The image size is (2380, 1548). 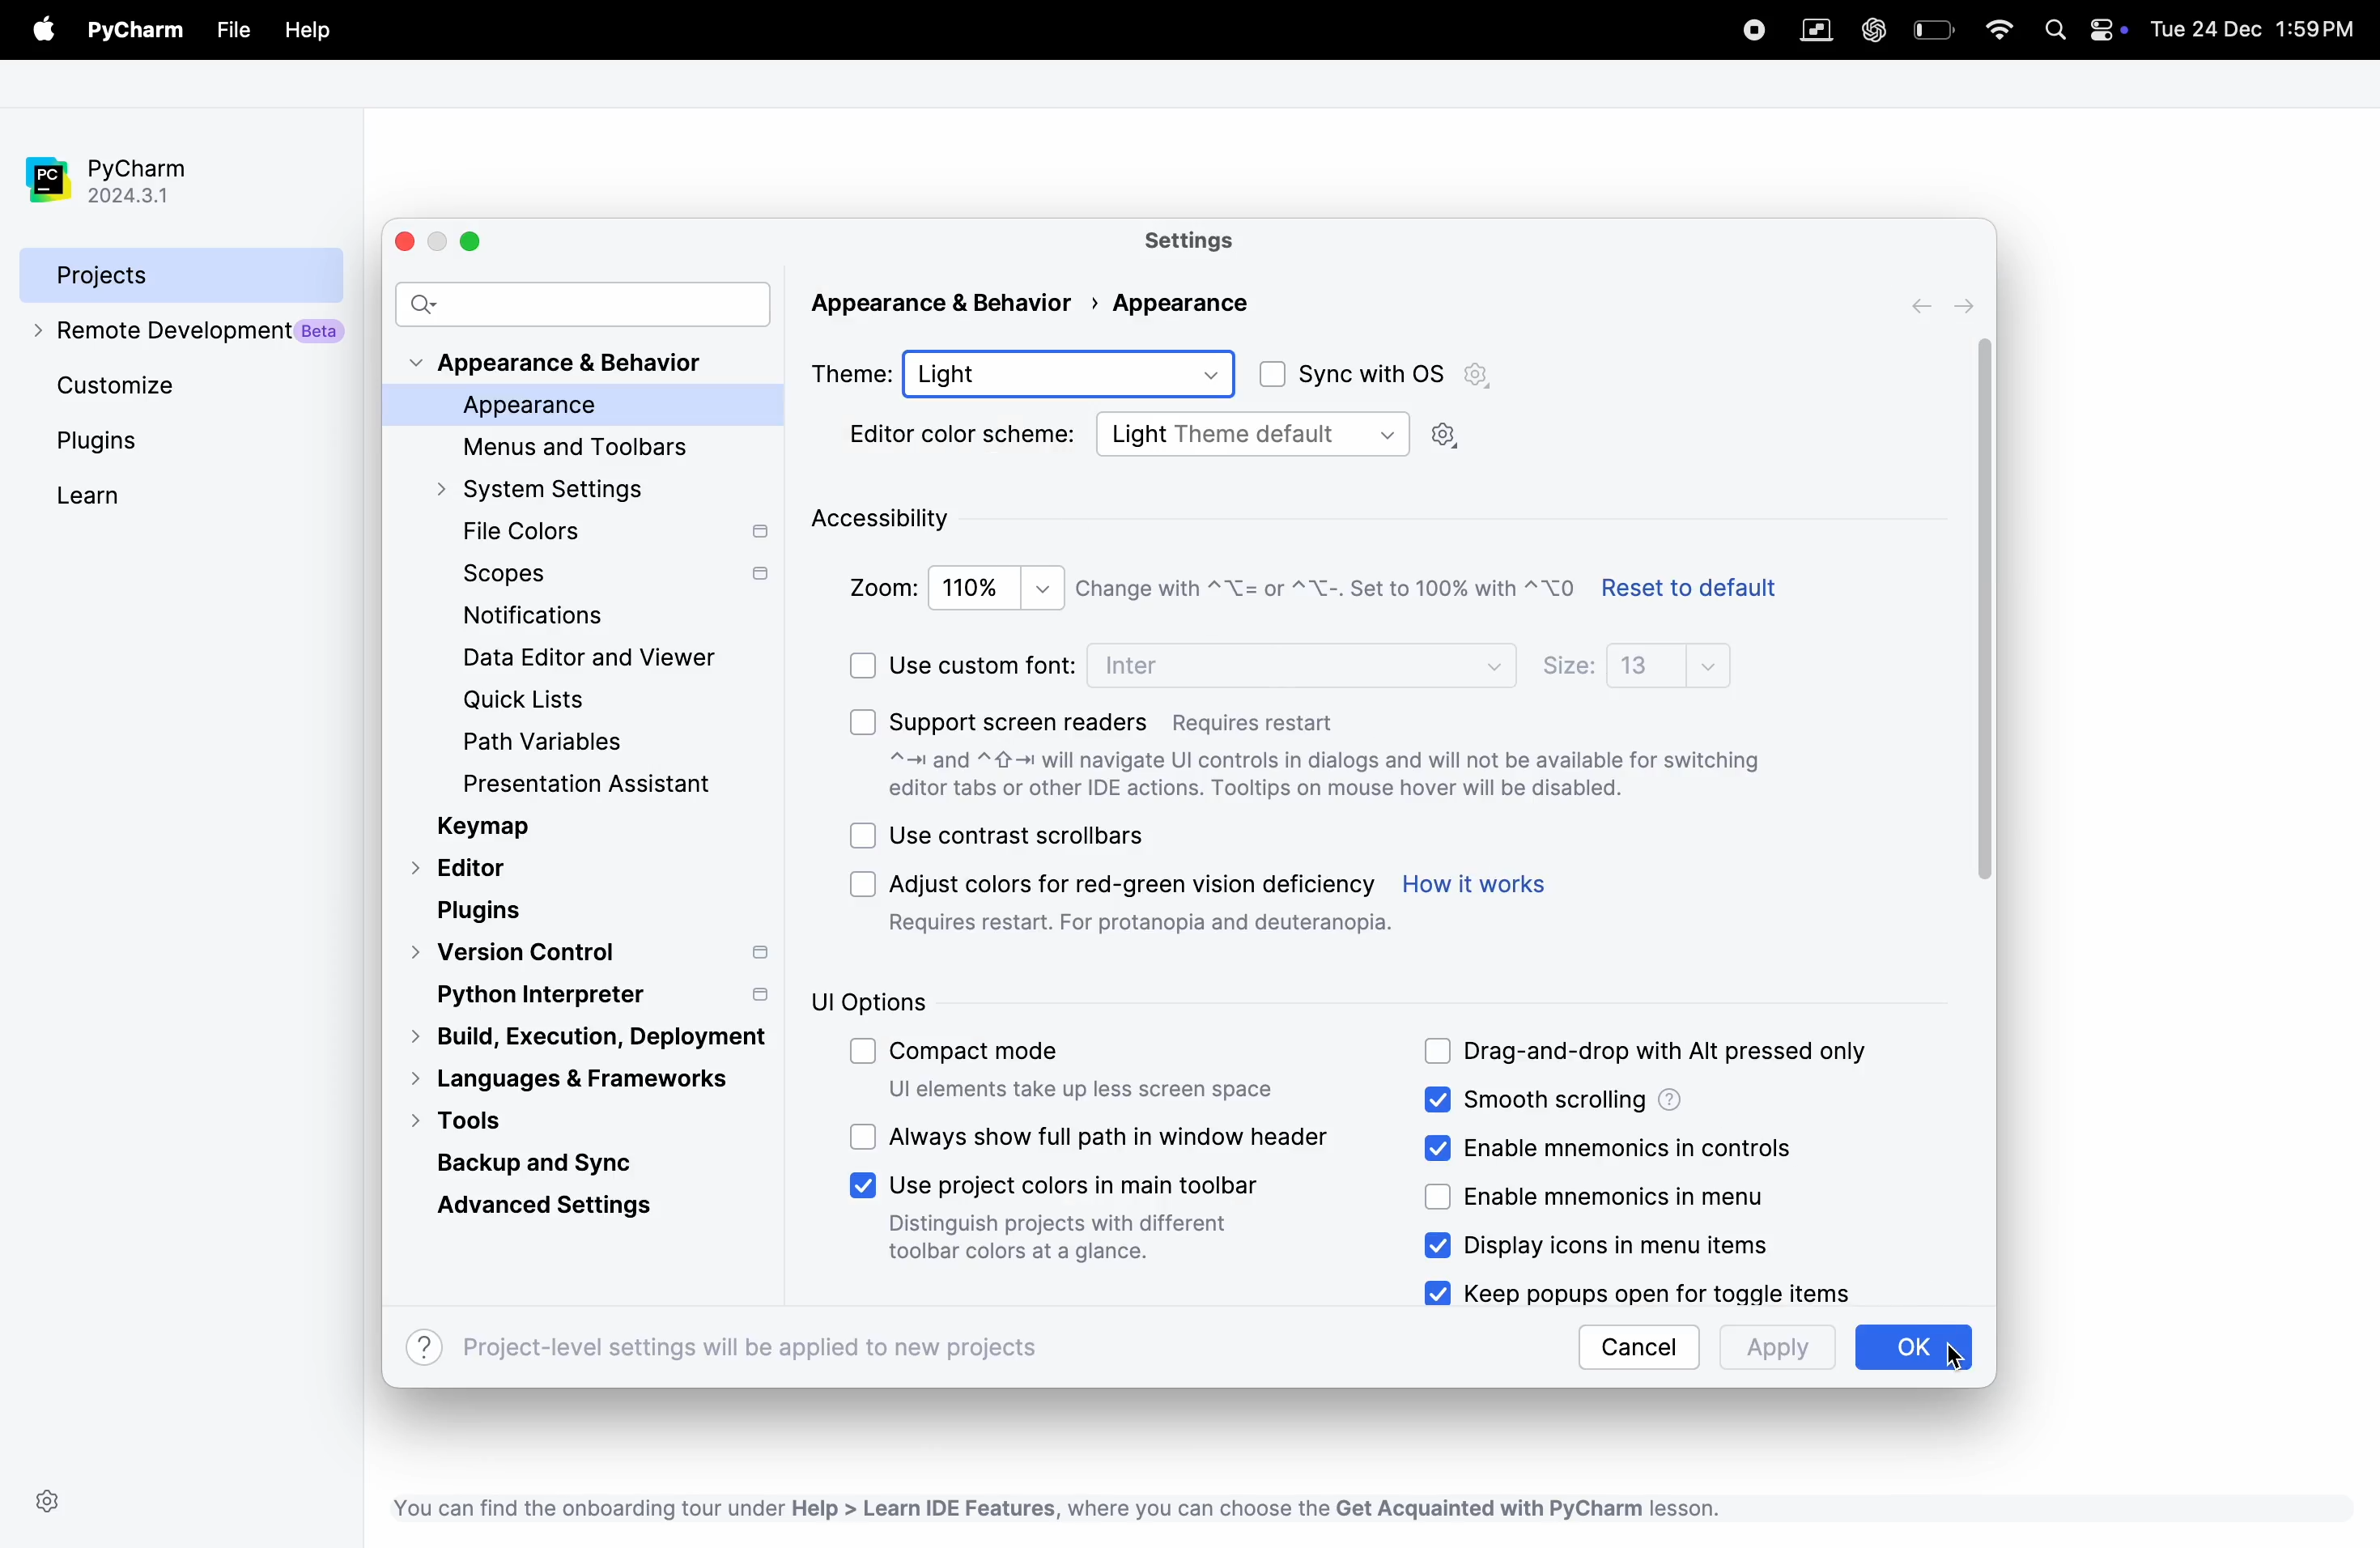 I want to click on Tue 24 Dec 1:59PM, so click(x=2254, y=32).